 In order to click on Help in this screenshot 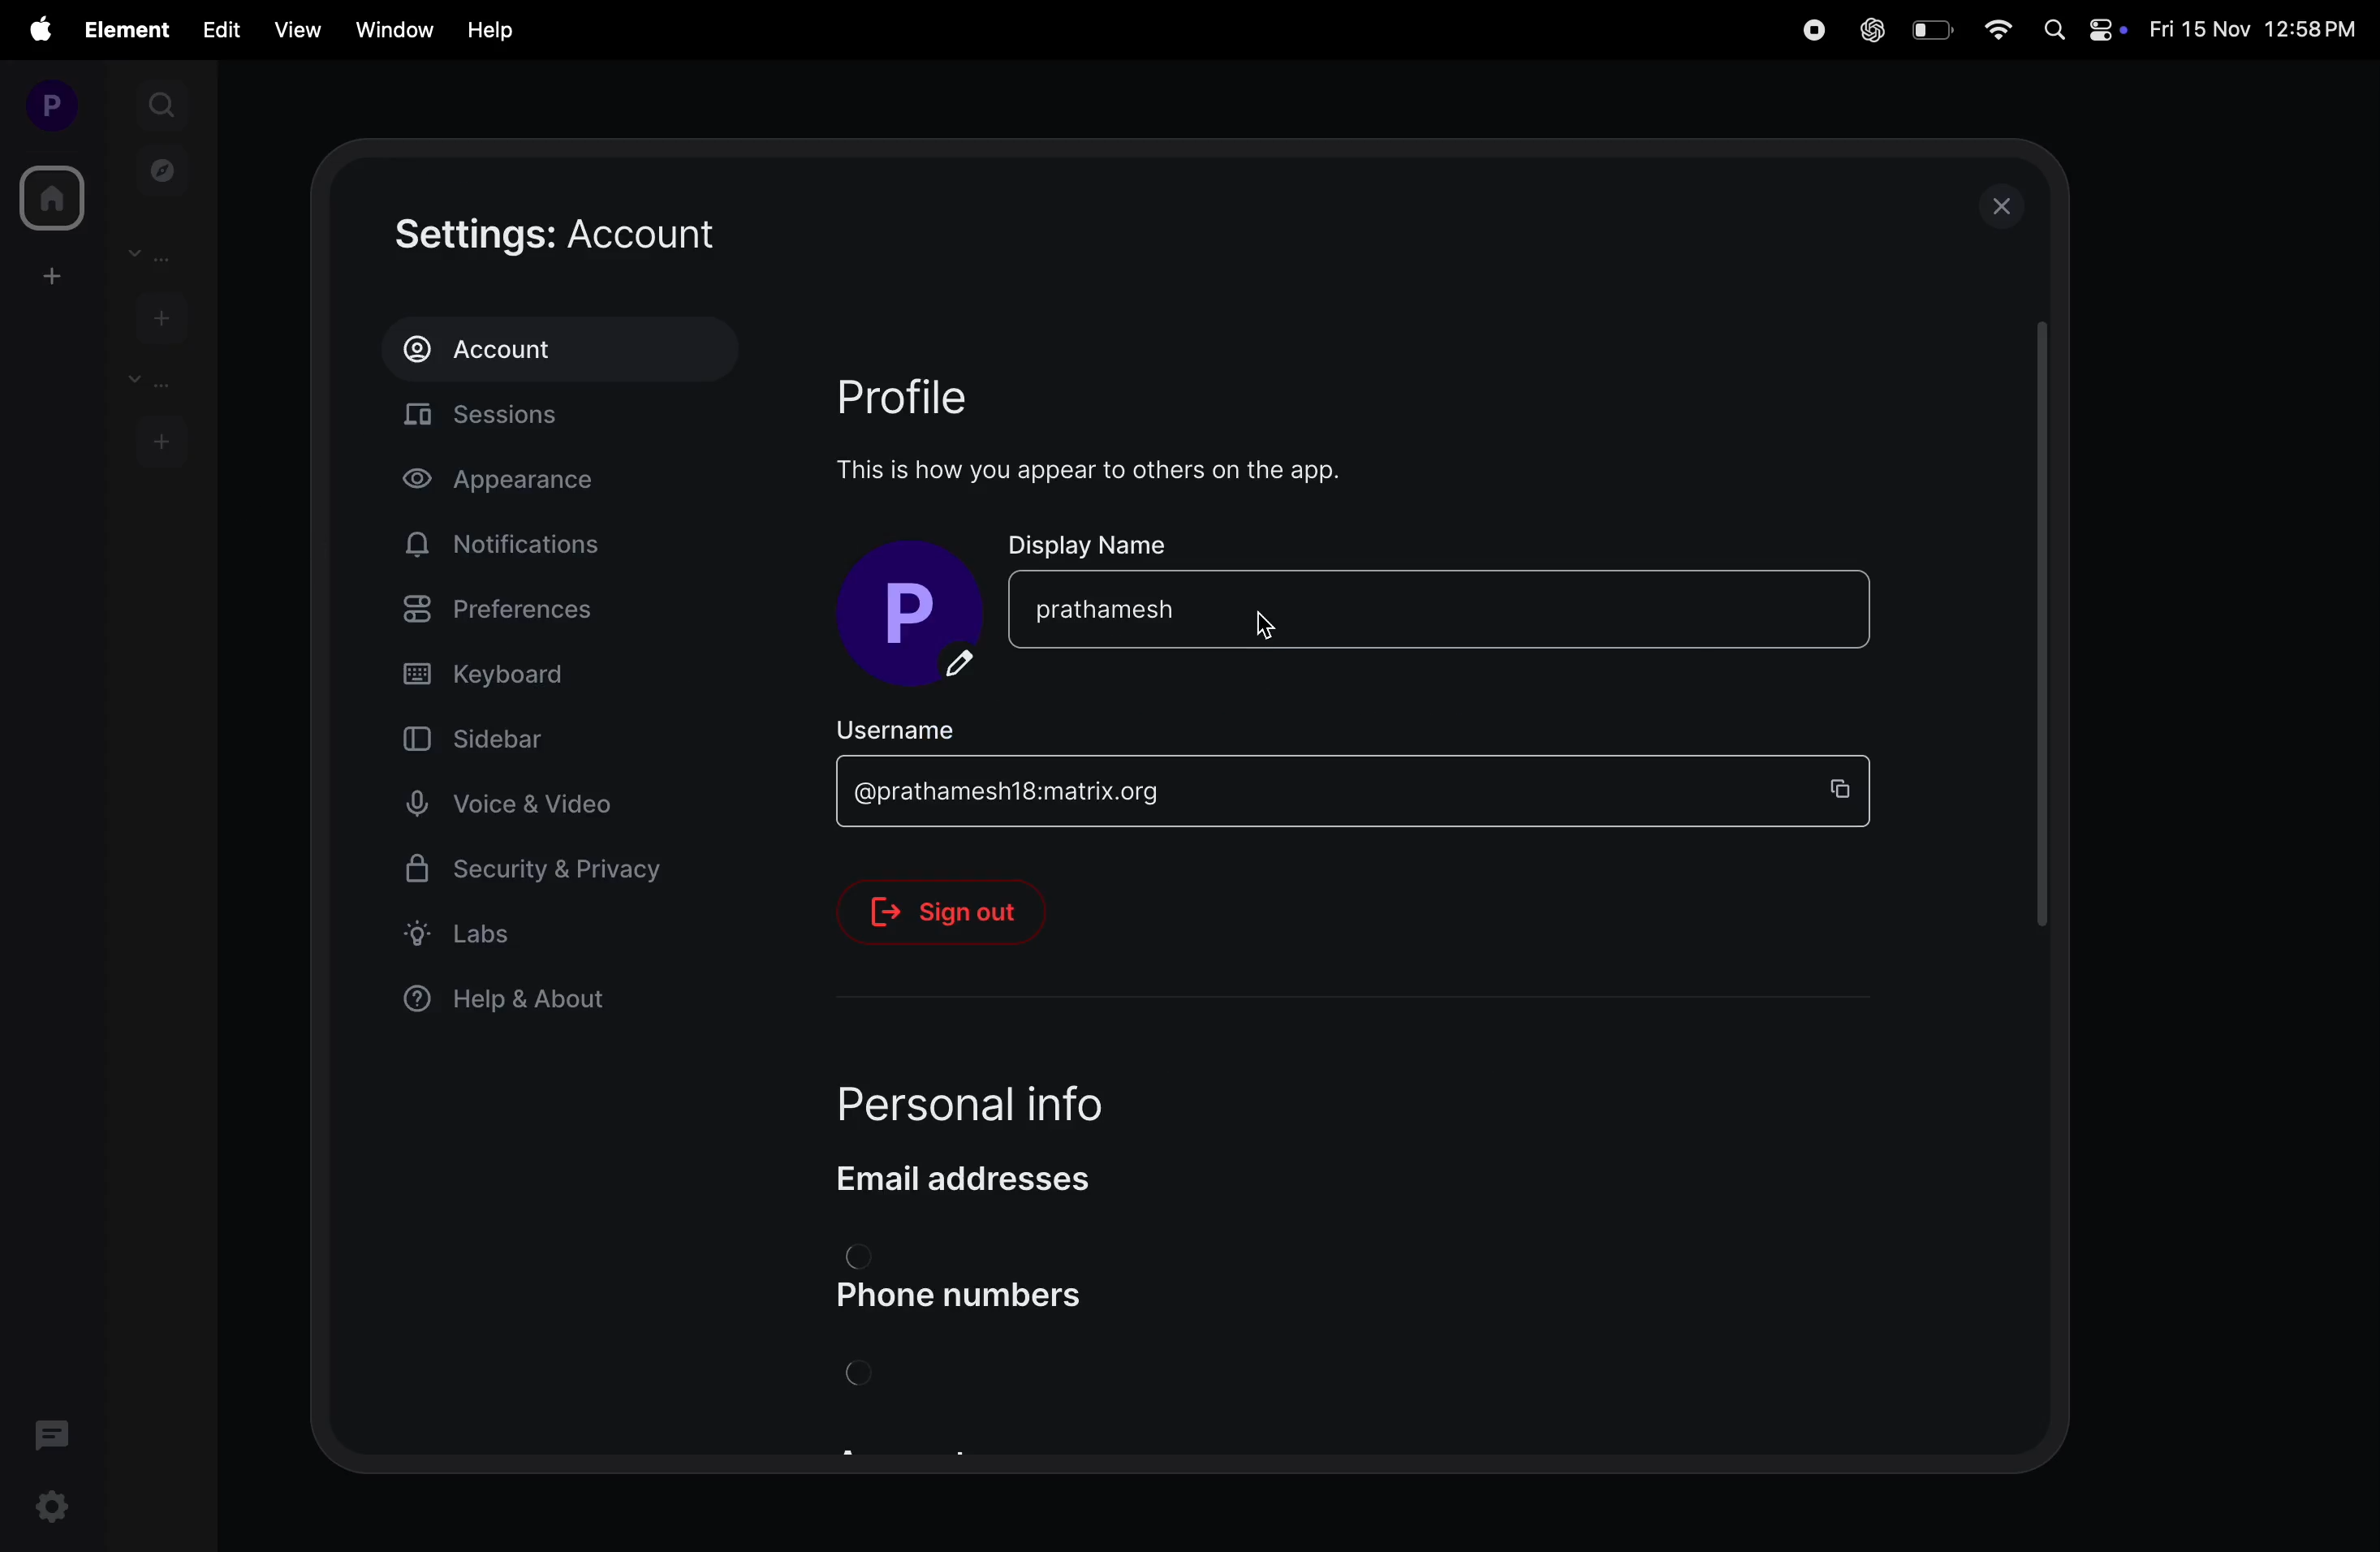, I will do `click(493, 30)`.